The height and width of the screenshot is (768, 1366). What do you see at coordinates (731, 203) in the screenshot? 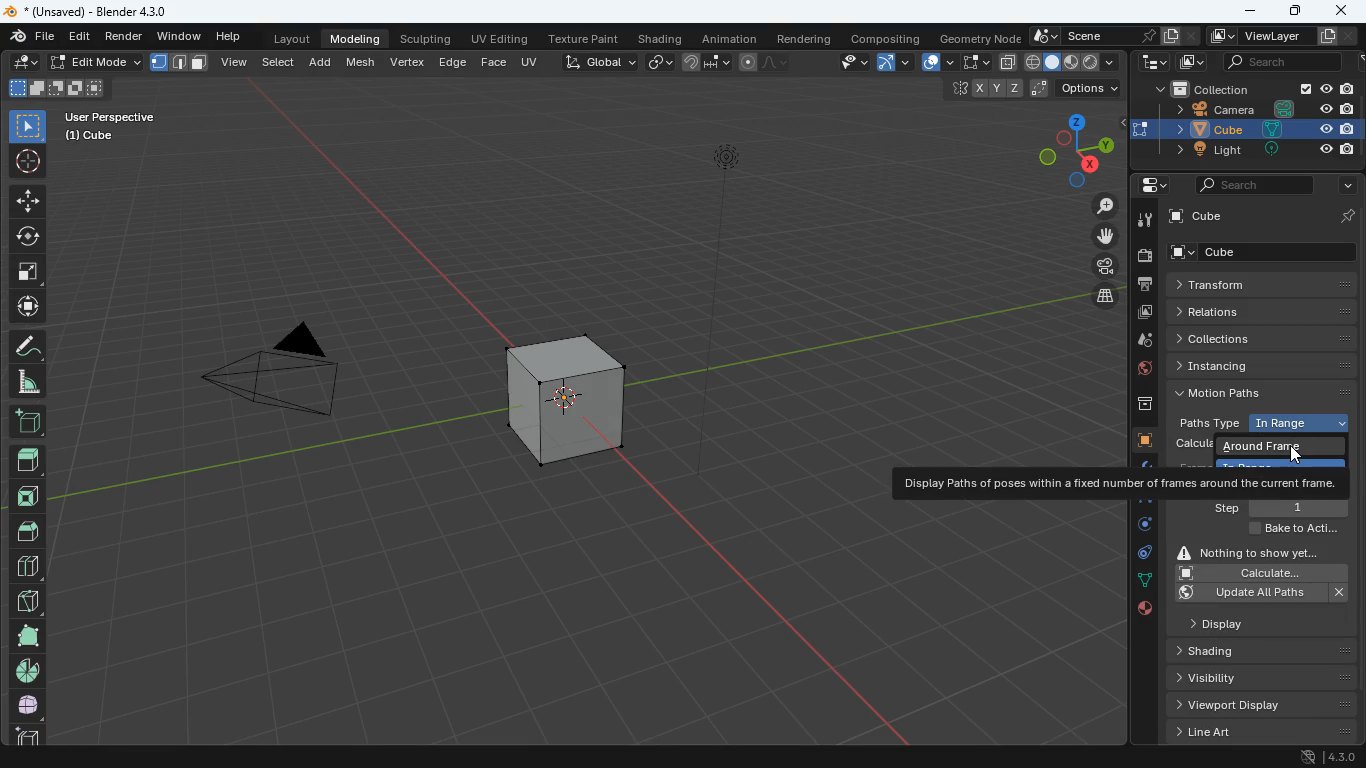
I see `light` at bounding box center [731, 203].